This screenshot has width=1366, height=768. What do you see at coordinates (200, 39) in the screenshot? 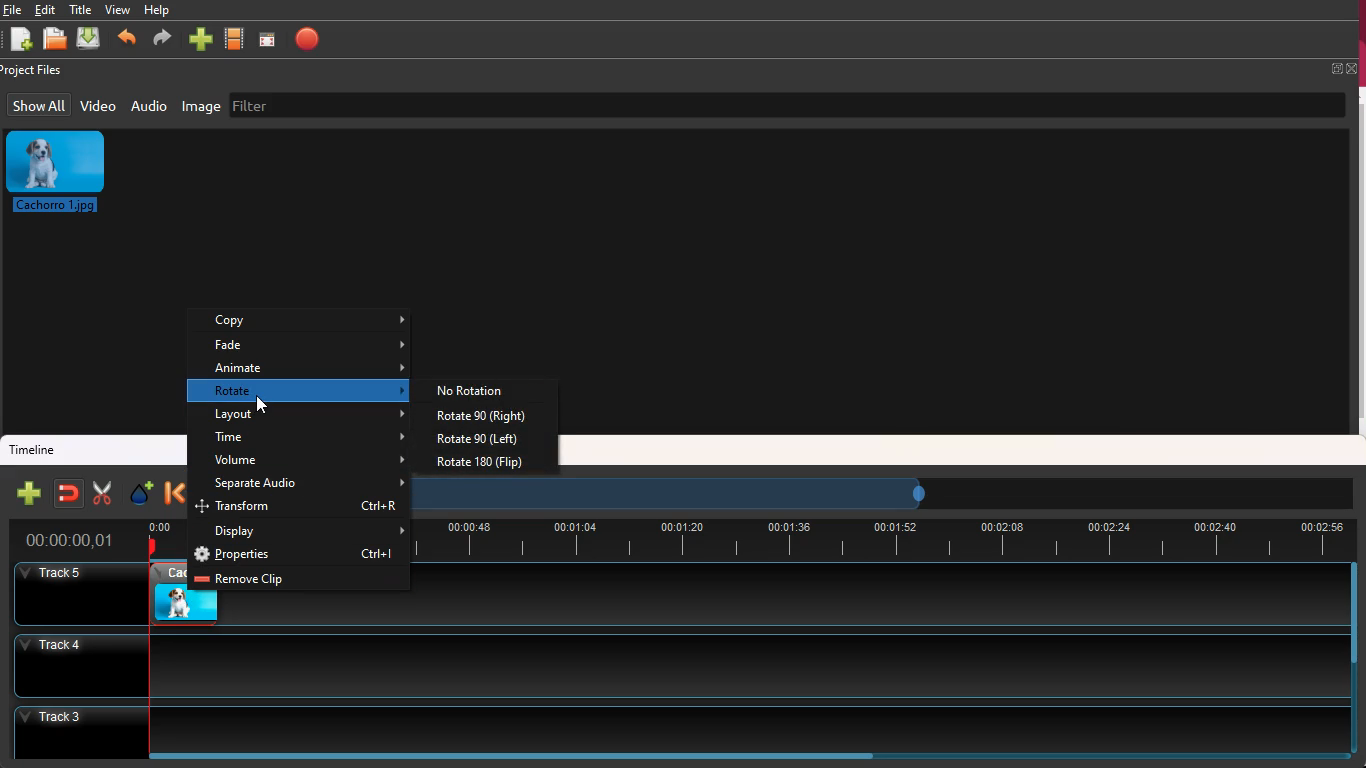
I see `more` at bounding box center [200, 39].